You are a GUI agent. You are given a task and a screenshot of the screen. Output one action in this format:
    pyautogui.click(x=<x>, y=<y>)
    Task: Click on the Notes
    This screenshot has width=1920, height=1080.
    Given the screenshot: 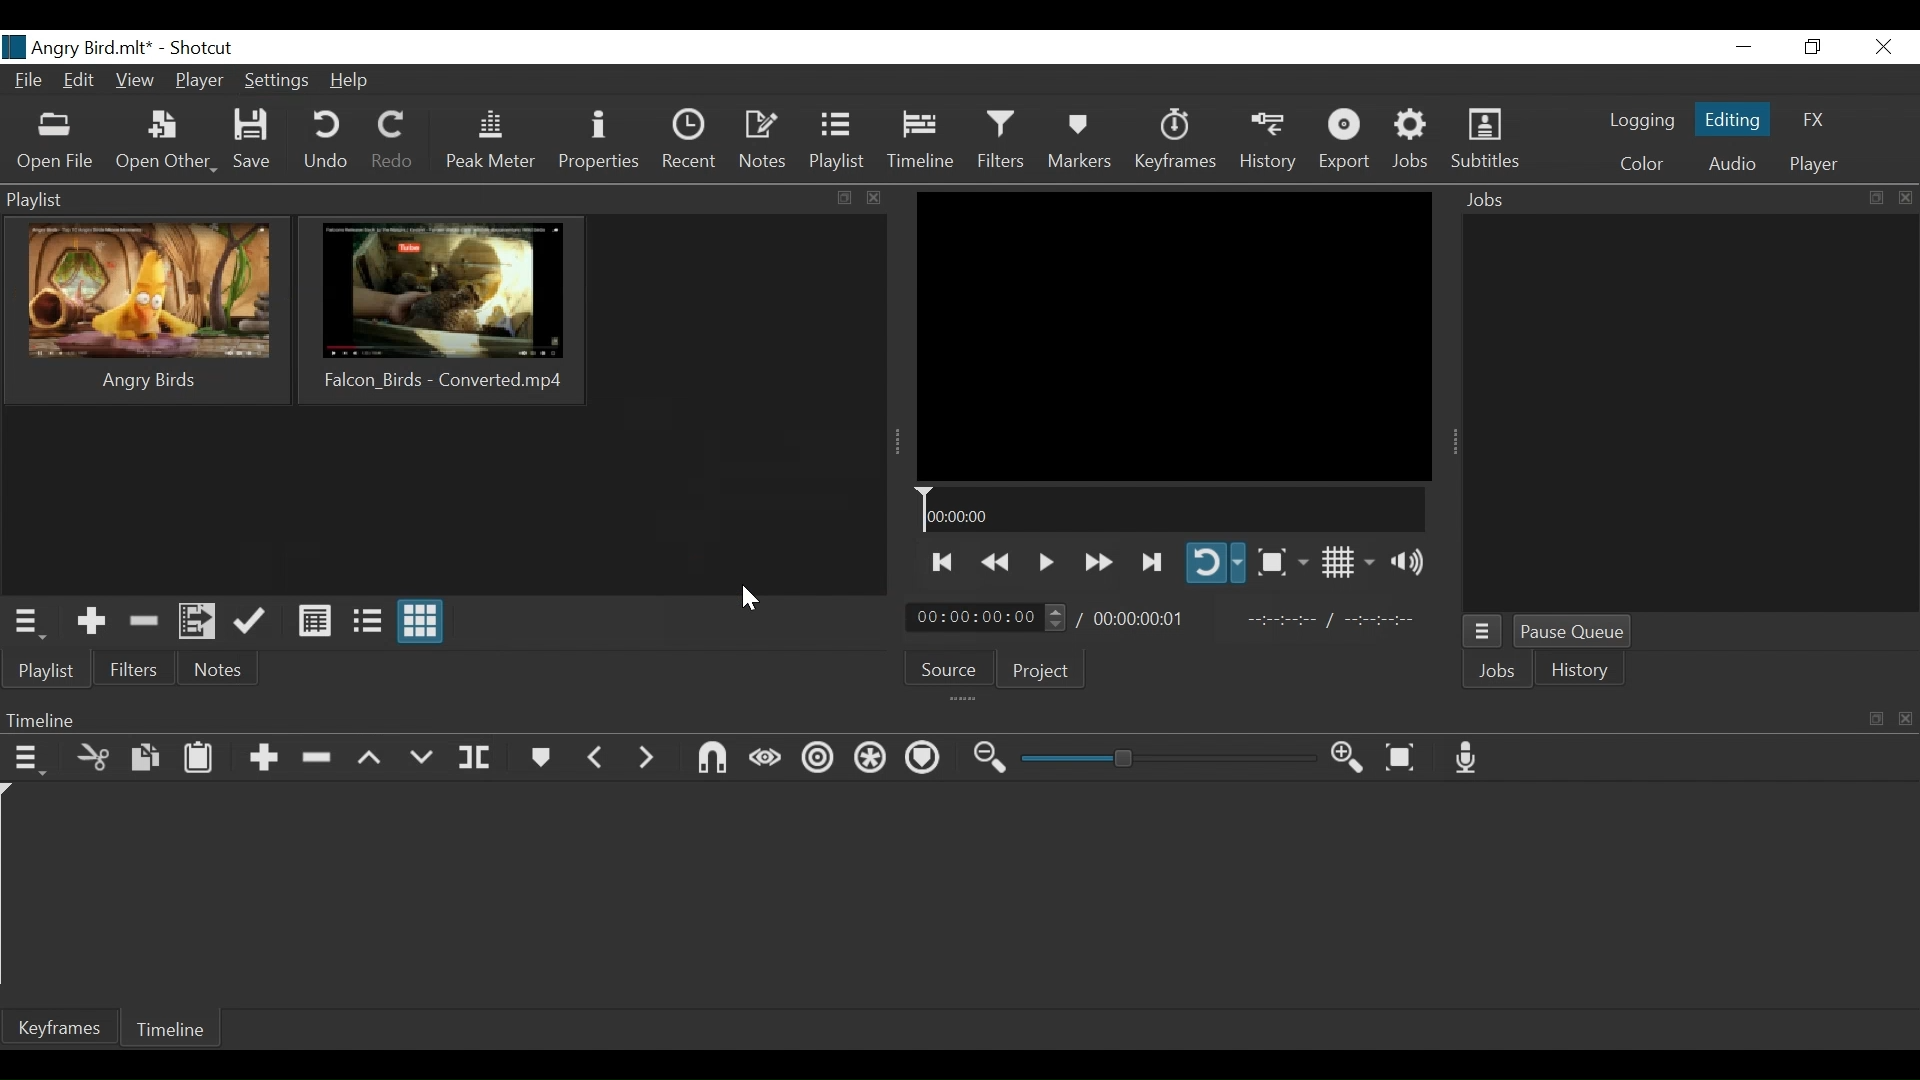 What is the action you would take?
    pyautogui.click(x=761, y=143)
    